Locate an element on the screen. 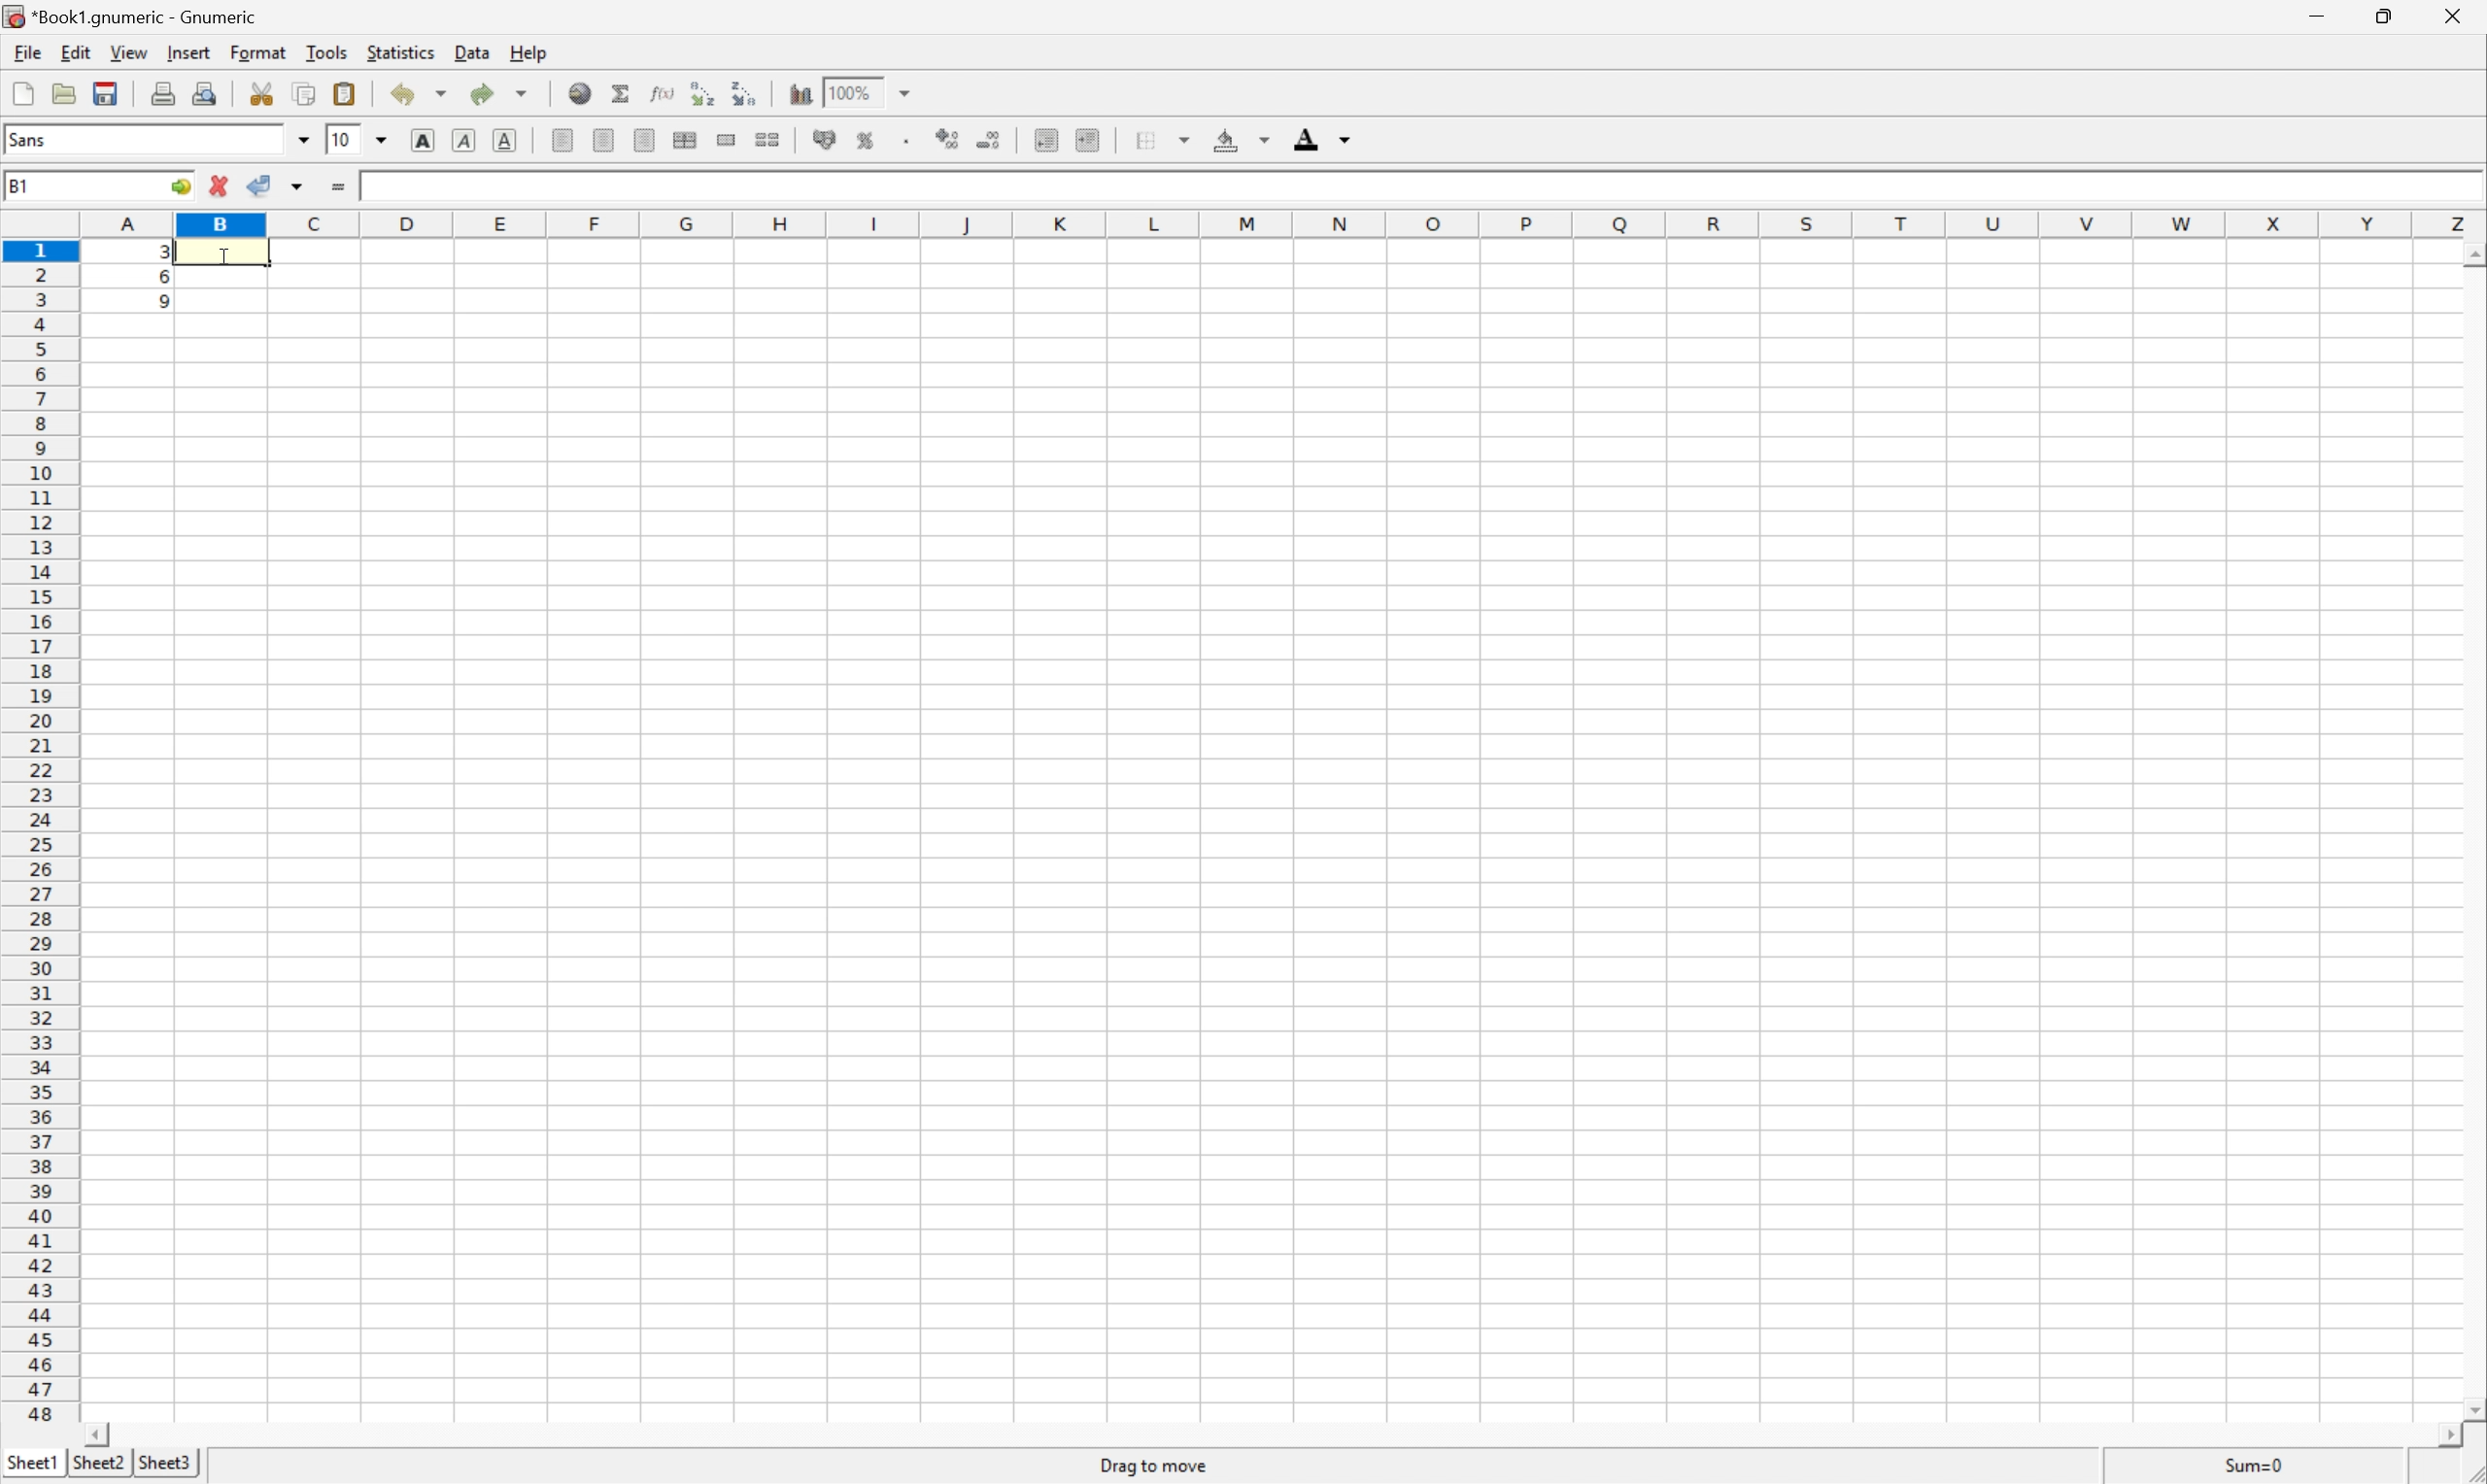 This screenshot has height=1484, width=2487. 5 is located at coordinates (157, 305).